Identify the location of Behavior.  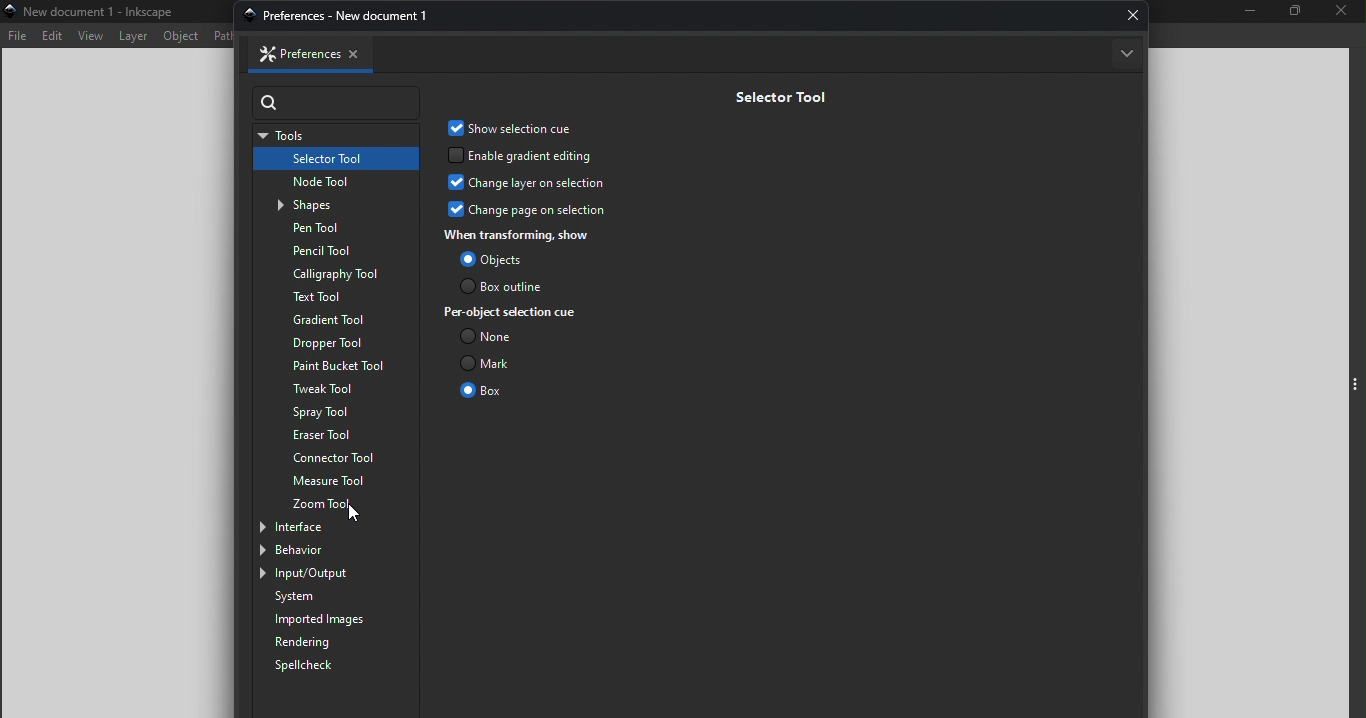
(311, 550).